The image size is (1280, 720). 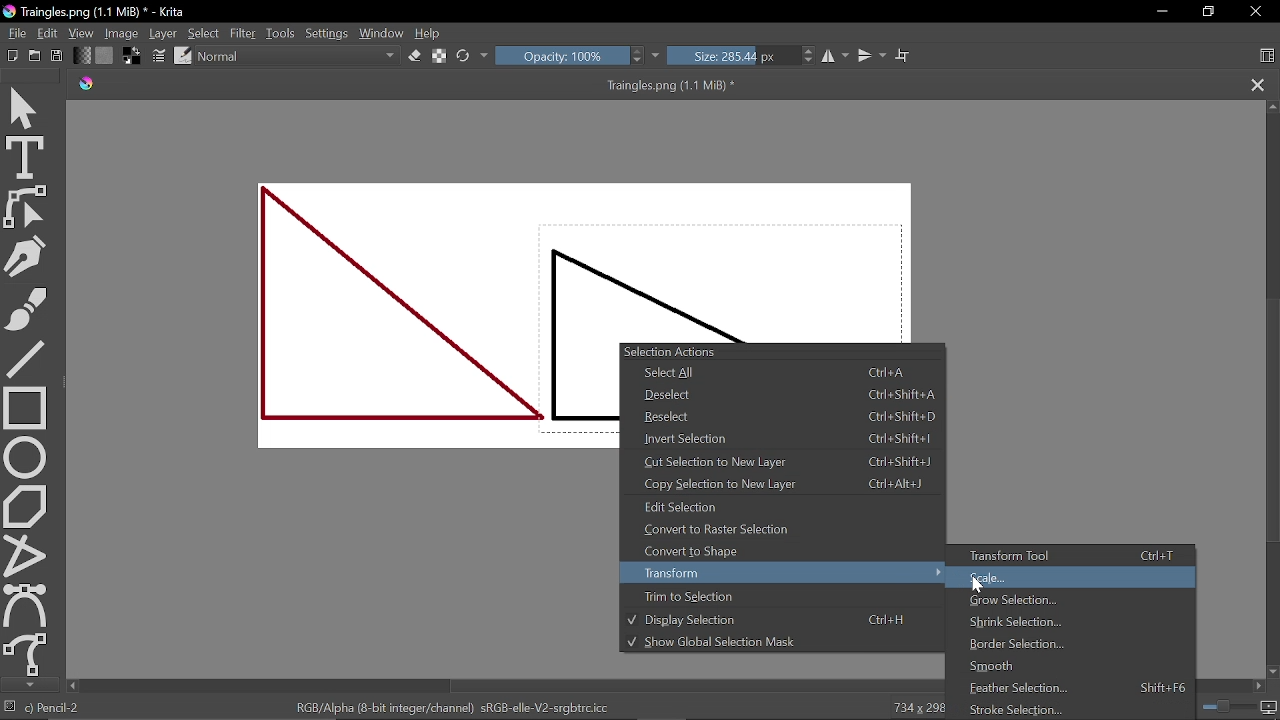 What do you see at coordinates (26, 456) in the screenshot?
I see `Ellipse tool` at bounding box center [26, 456].